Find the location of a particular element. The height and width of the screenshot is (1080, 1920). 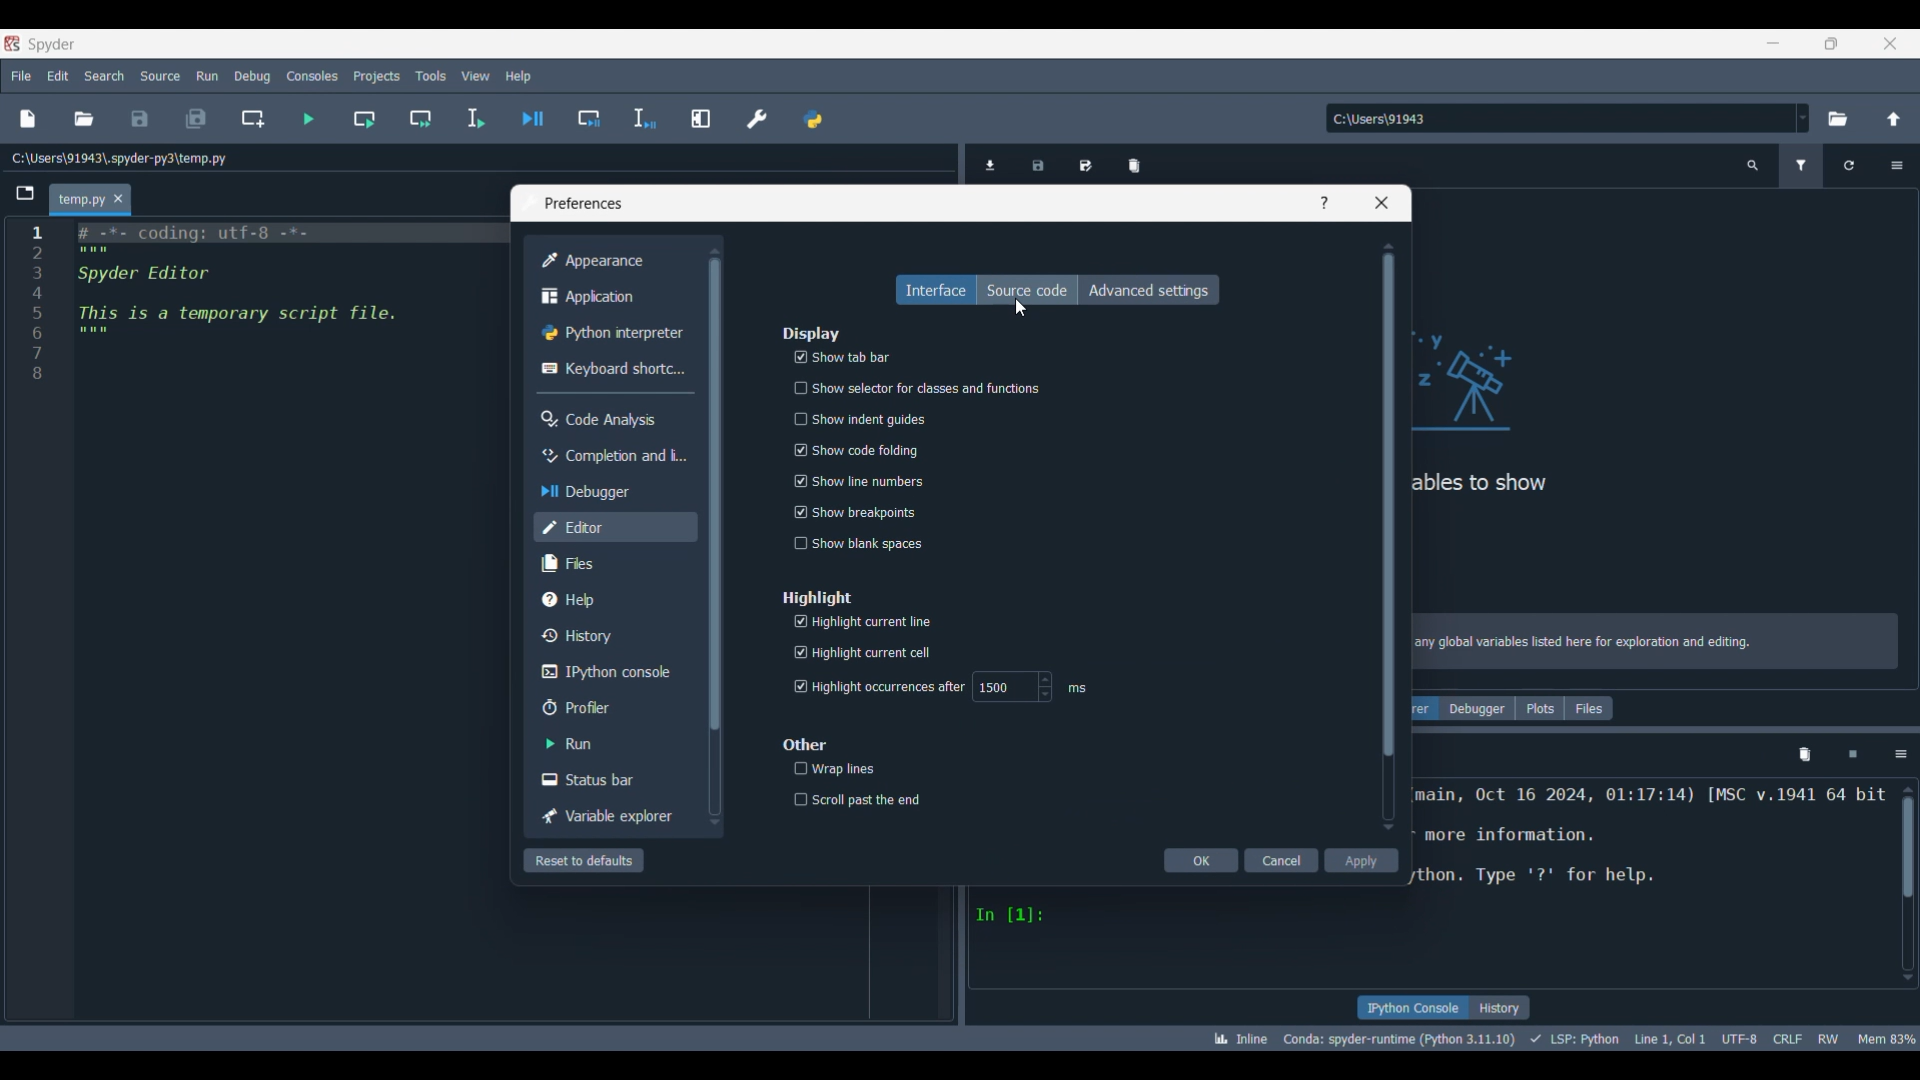

Keyboard shortcuts is located at coordinates (613, 370).